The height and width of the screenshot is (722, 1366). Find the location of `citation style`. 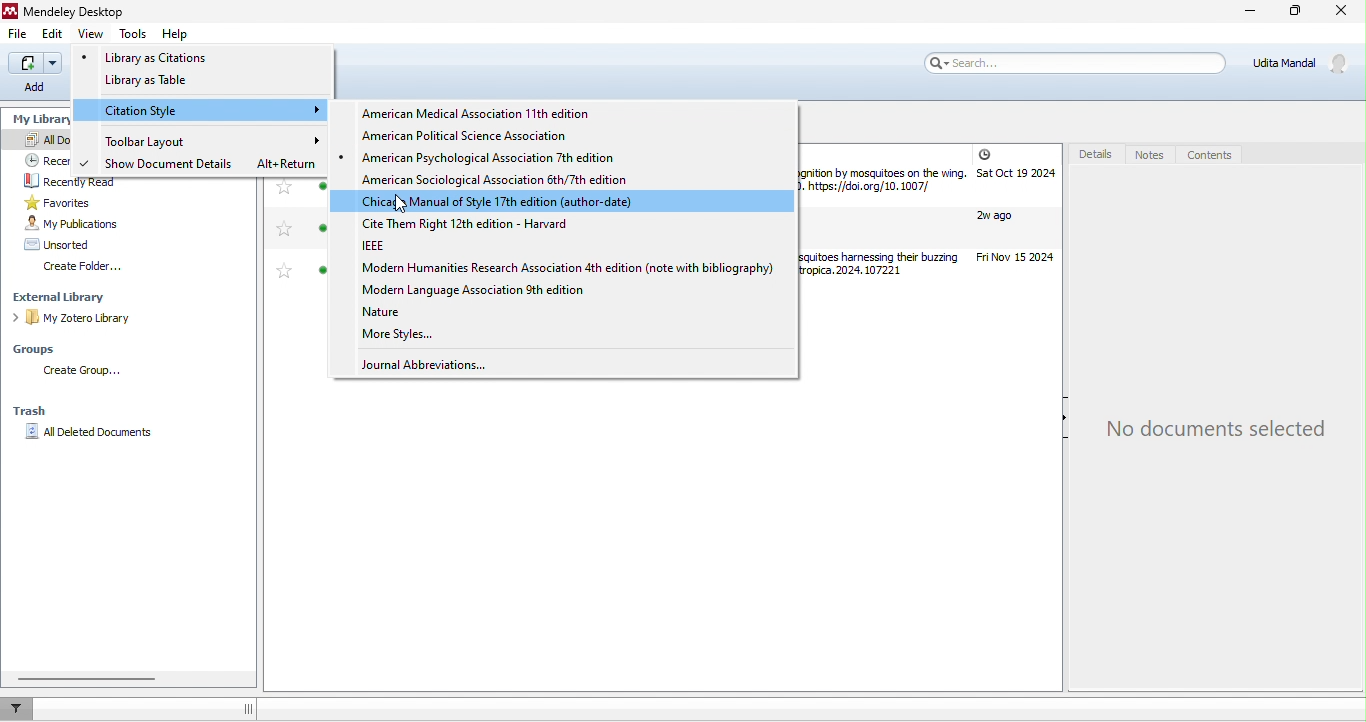

citation style is located at coordinates (195, 111).